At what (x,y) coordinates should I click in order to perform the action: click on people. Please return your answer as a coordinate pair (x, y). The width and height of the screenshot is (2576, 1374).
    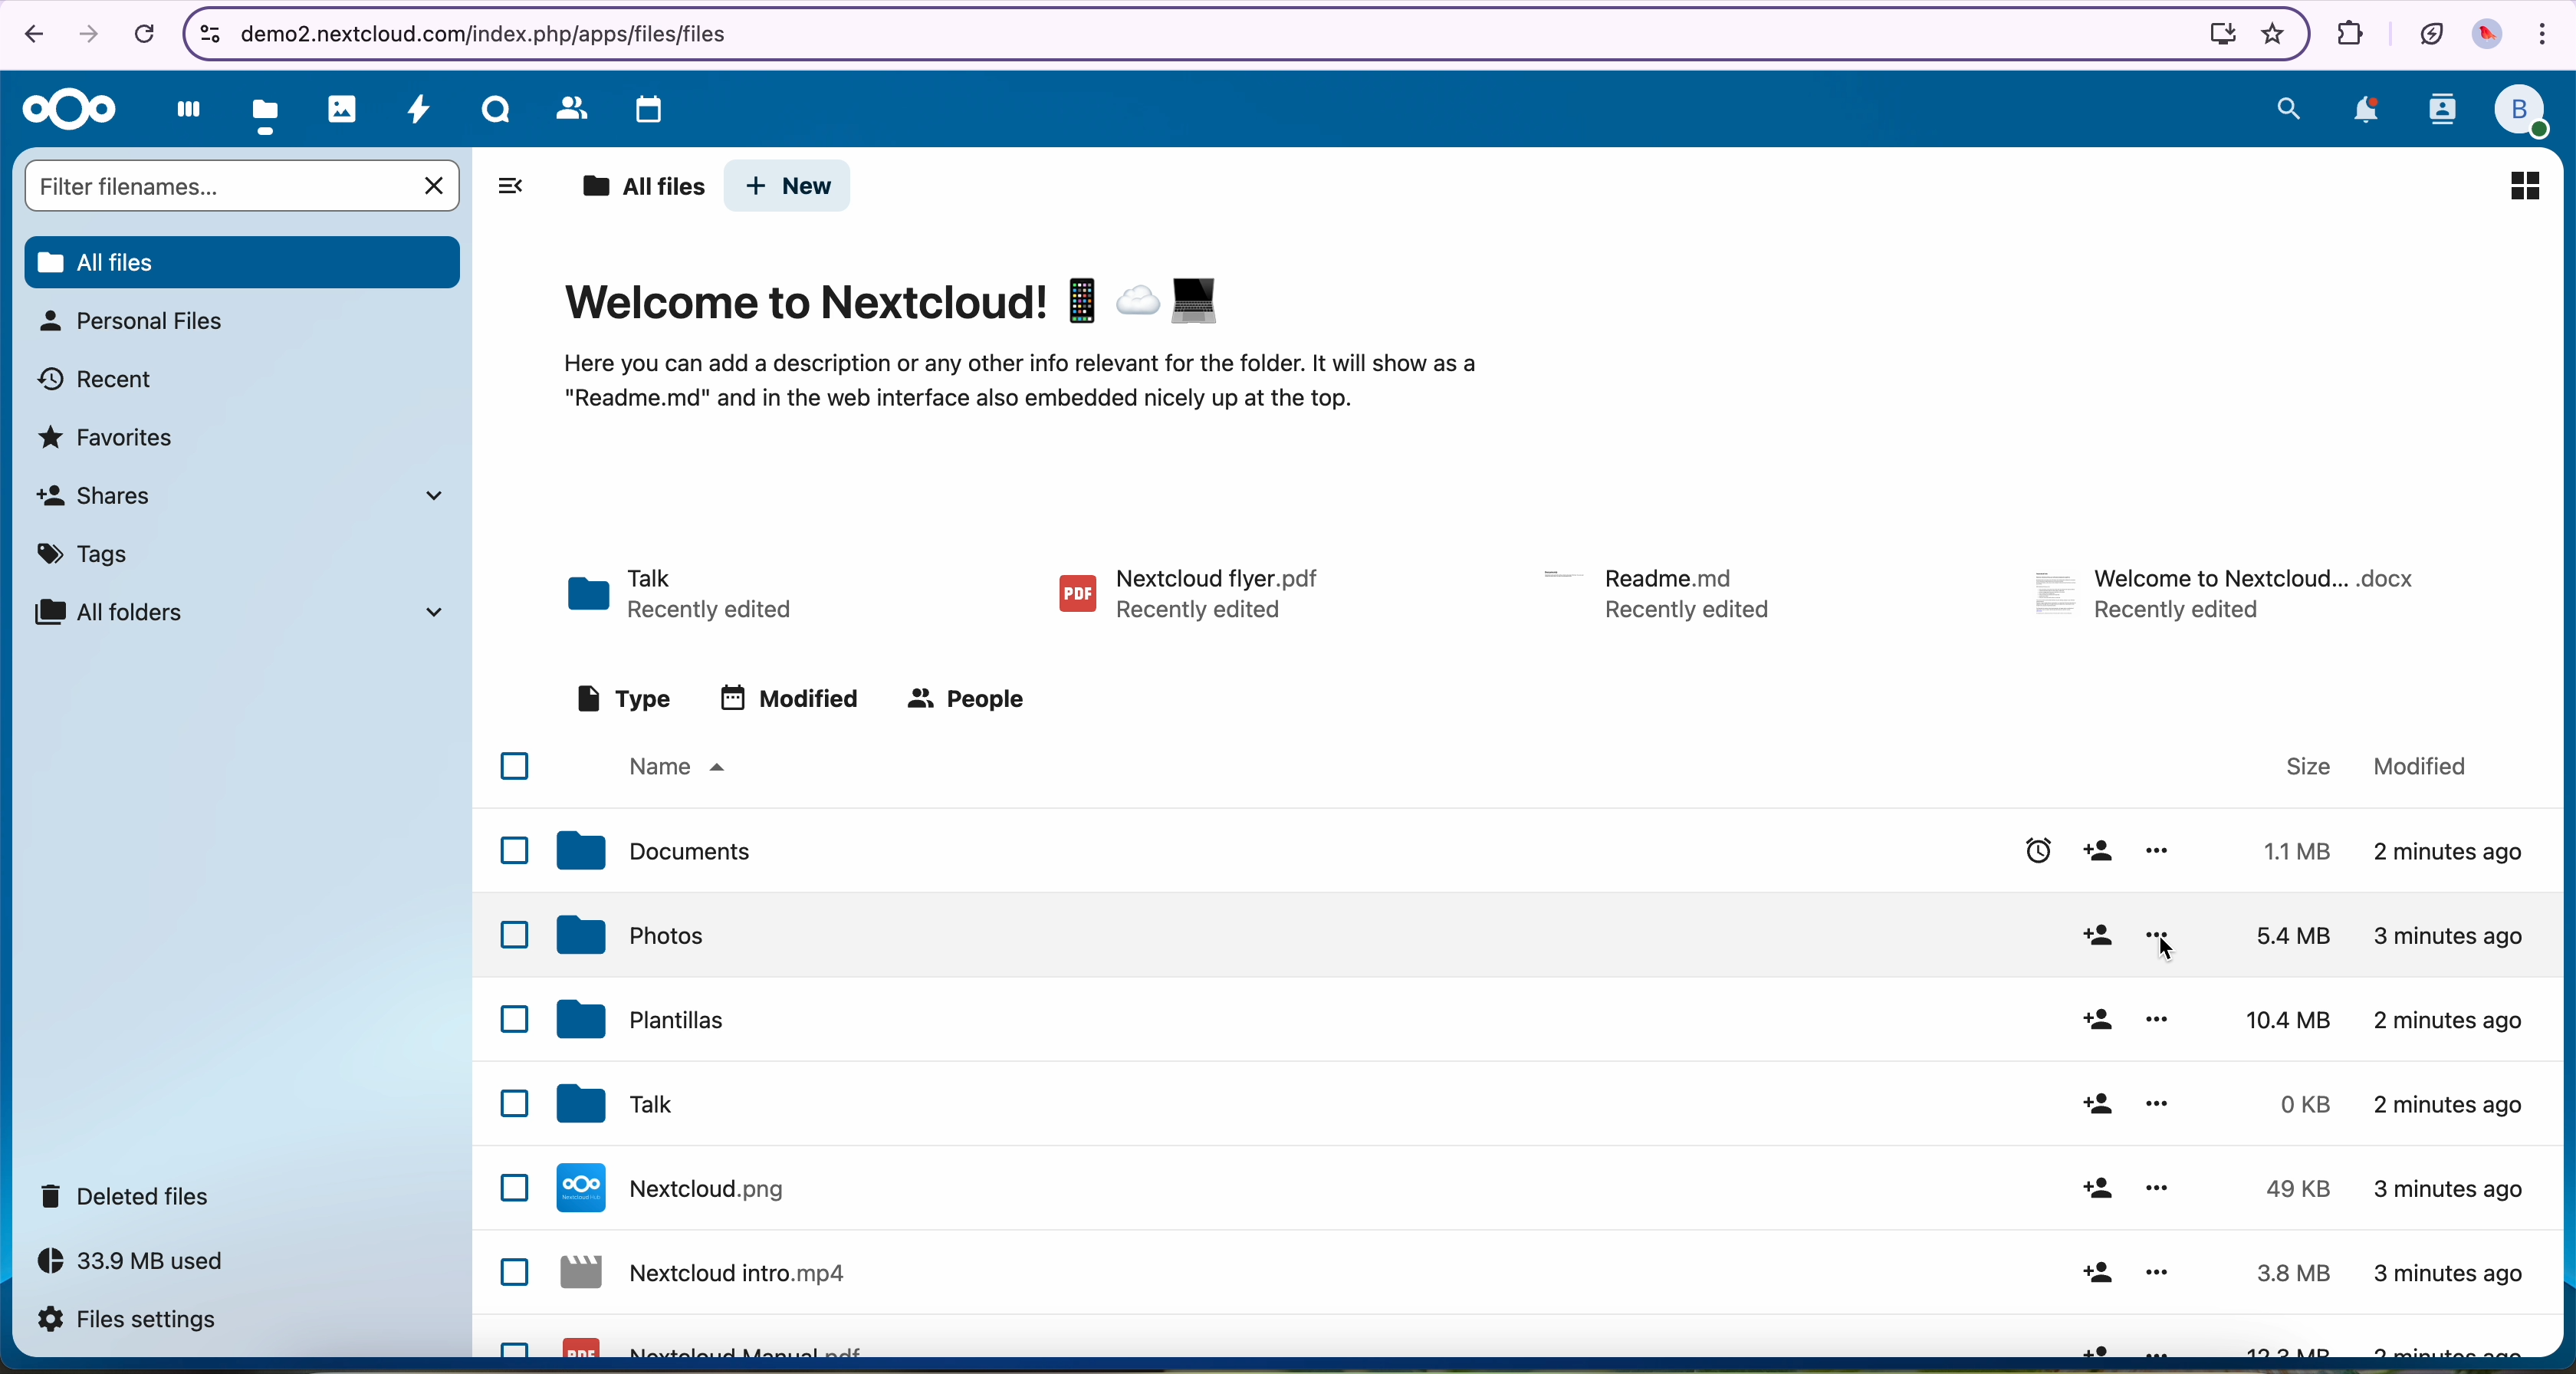
    Looking at the image, I should click on (971, 702).